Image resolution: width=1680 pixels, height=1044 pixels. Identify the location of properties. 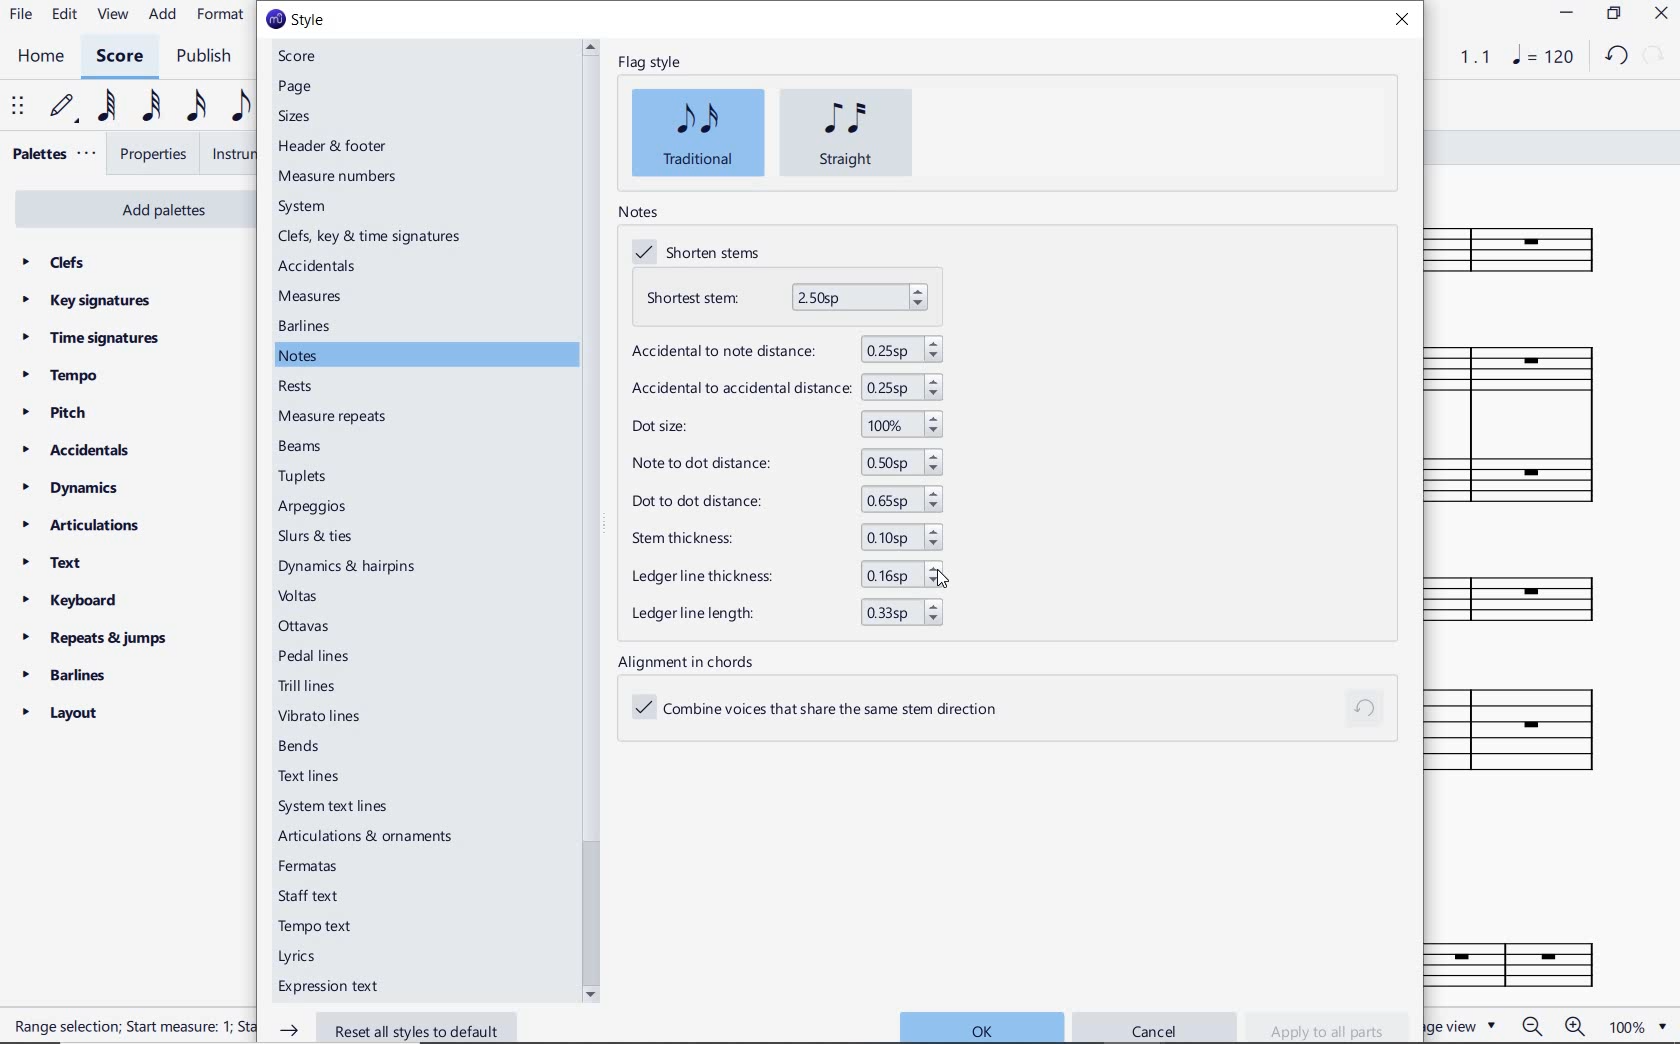
(155, 155).